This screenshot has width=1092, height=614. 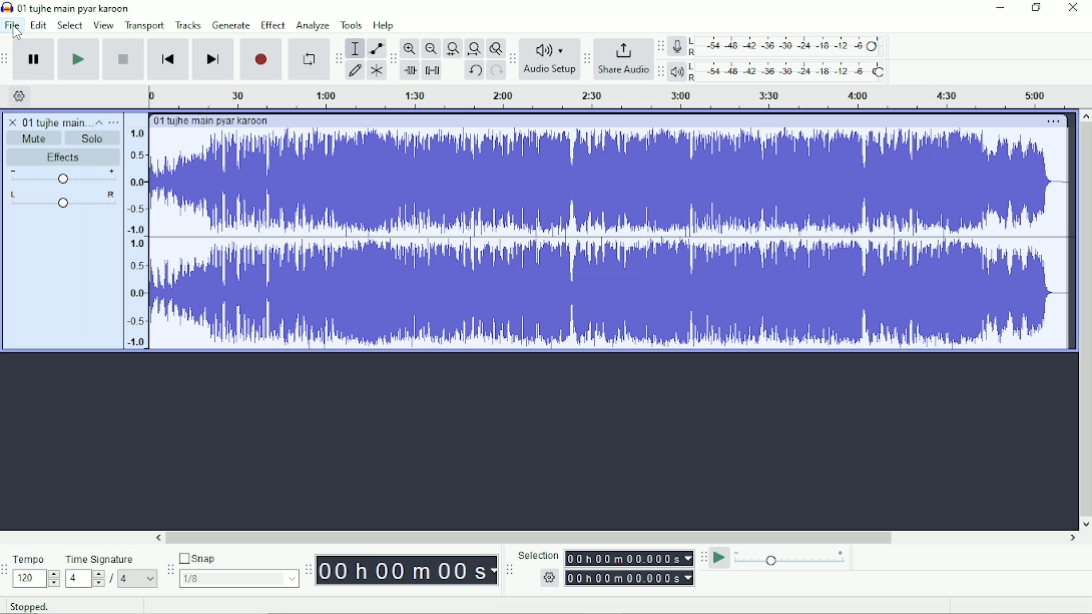 What do you see at coordinates (550, 58) in the screenshot?
I see `Audio Setup` at bounding box center [550, 58].